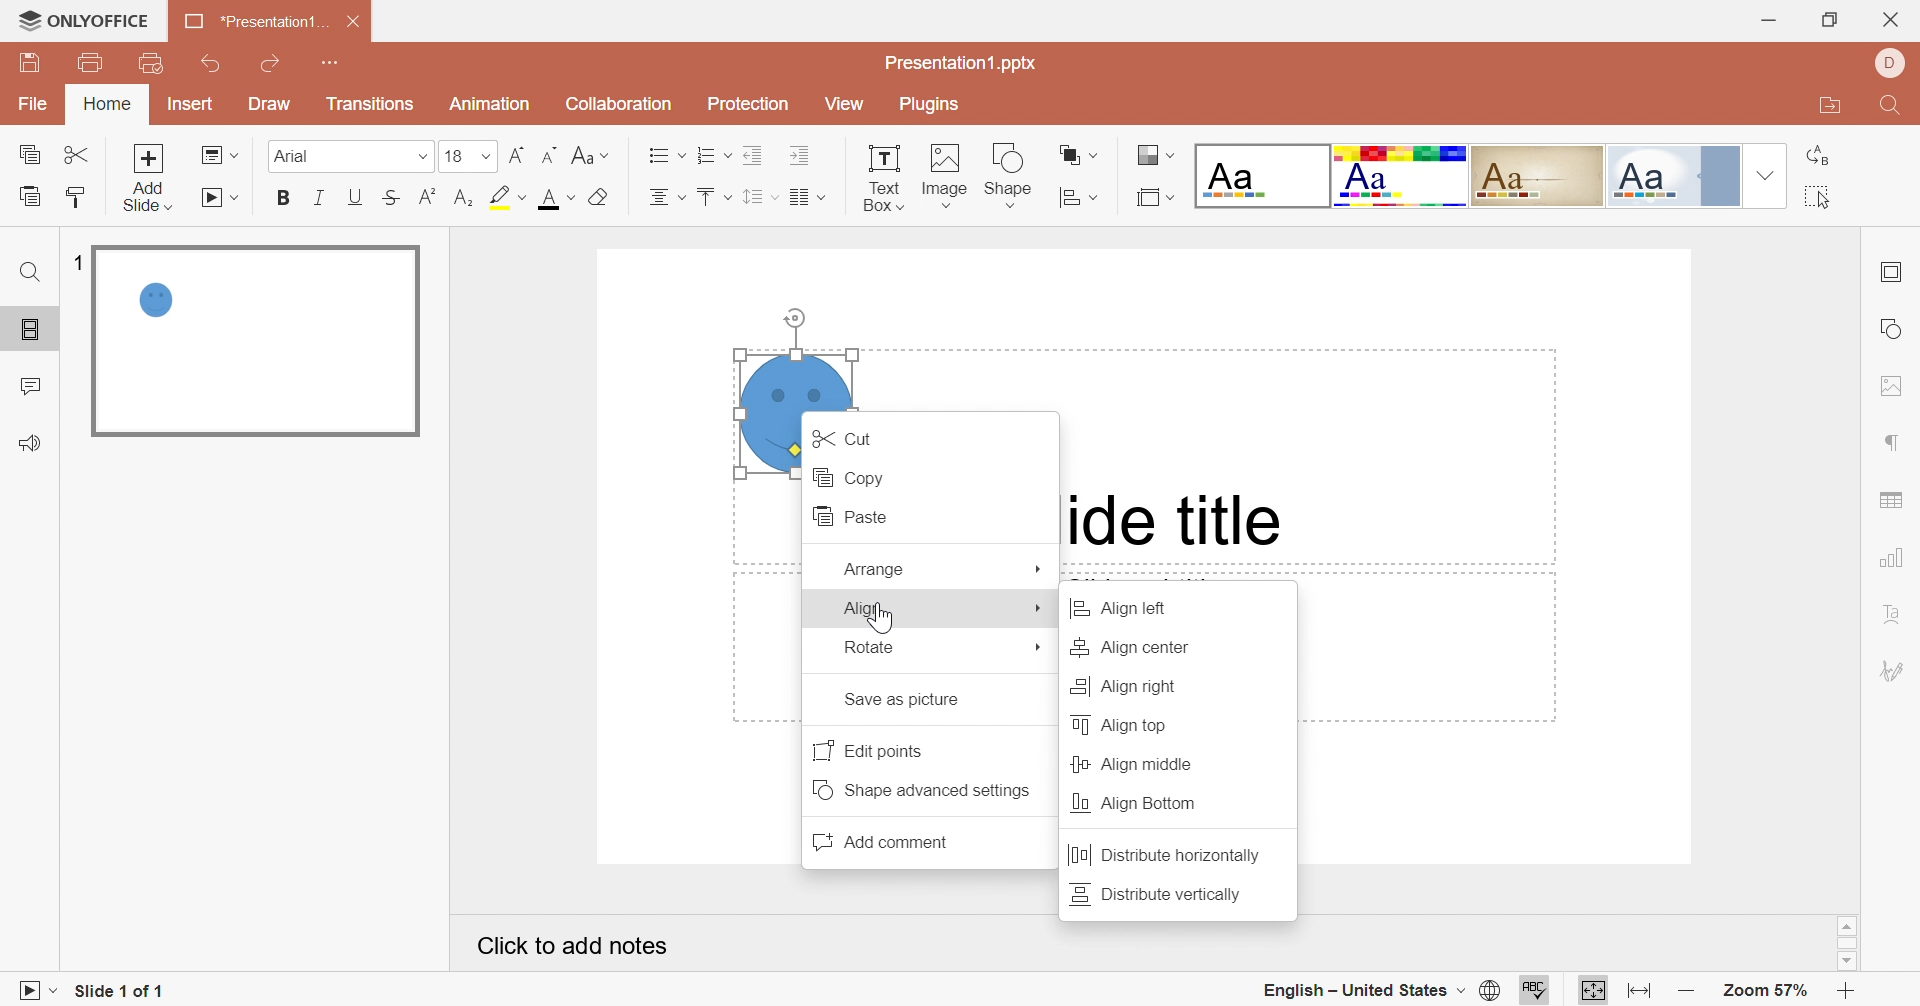 The width and height of the screenshot is (1920, 1006). Describe the element at coordinates (35, 387) in the screenshot. I see `Comments` at that location.